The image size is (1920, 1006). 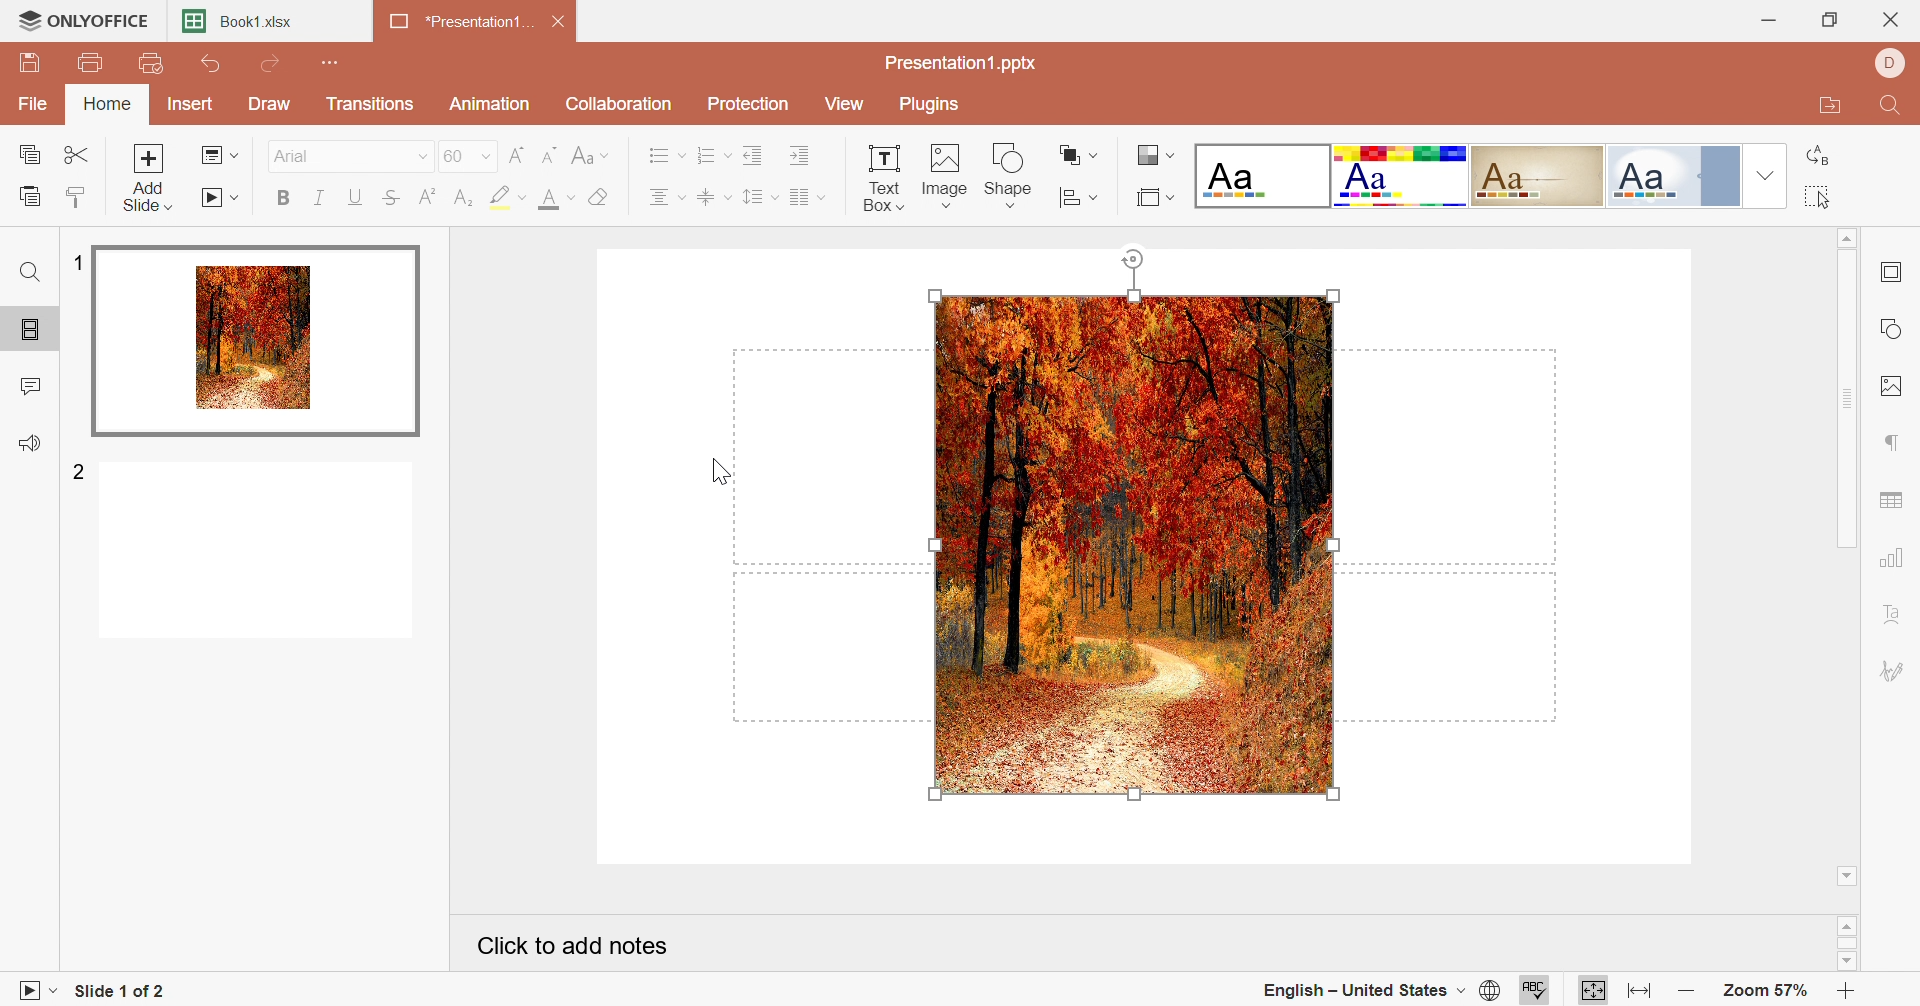 I want to click on Clear style, so click(x=599, y=196).